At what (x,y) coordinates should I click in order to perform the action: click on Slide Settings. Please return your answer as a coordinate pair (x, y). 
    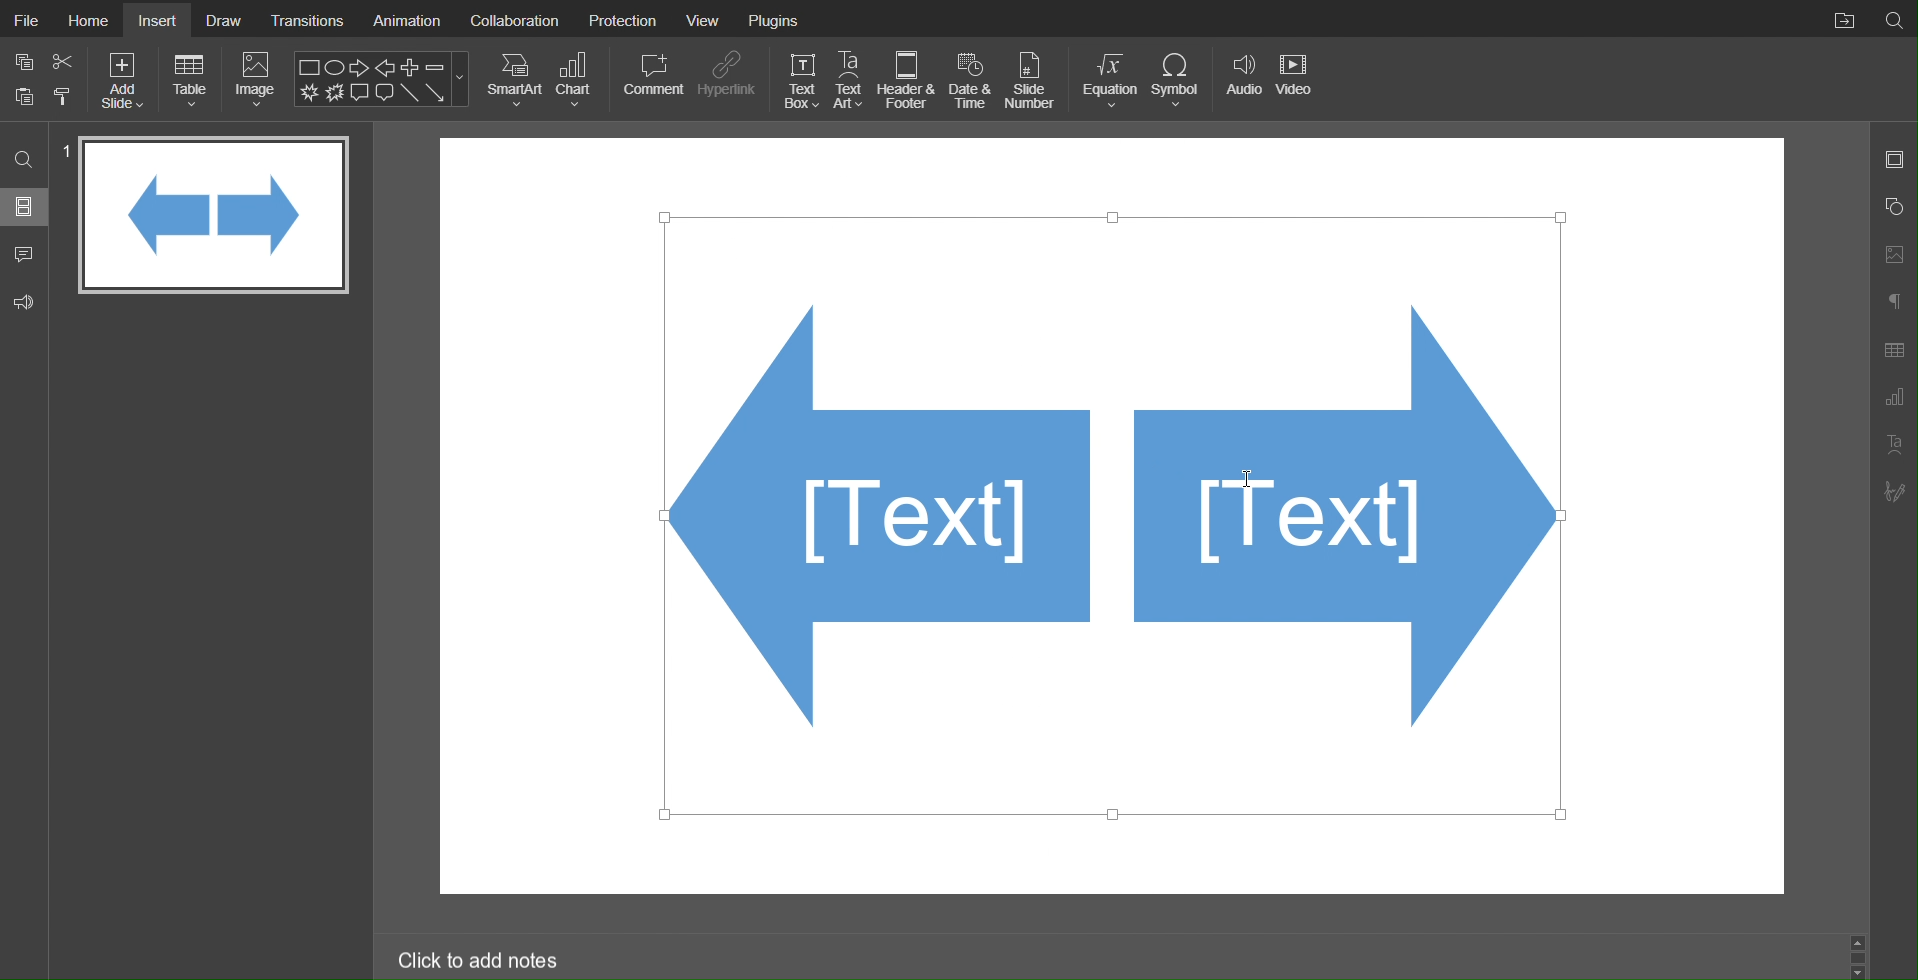
    Looking at the image, I should click on (1895, 160).